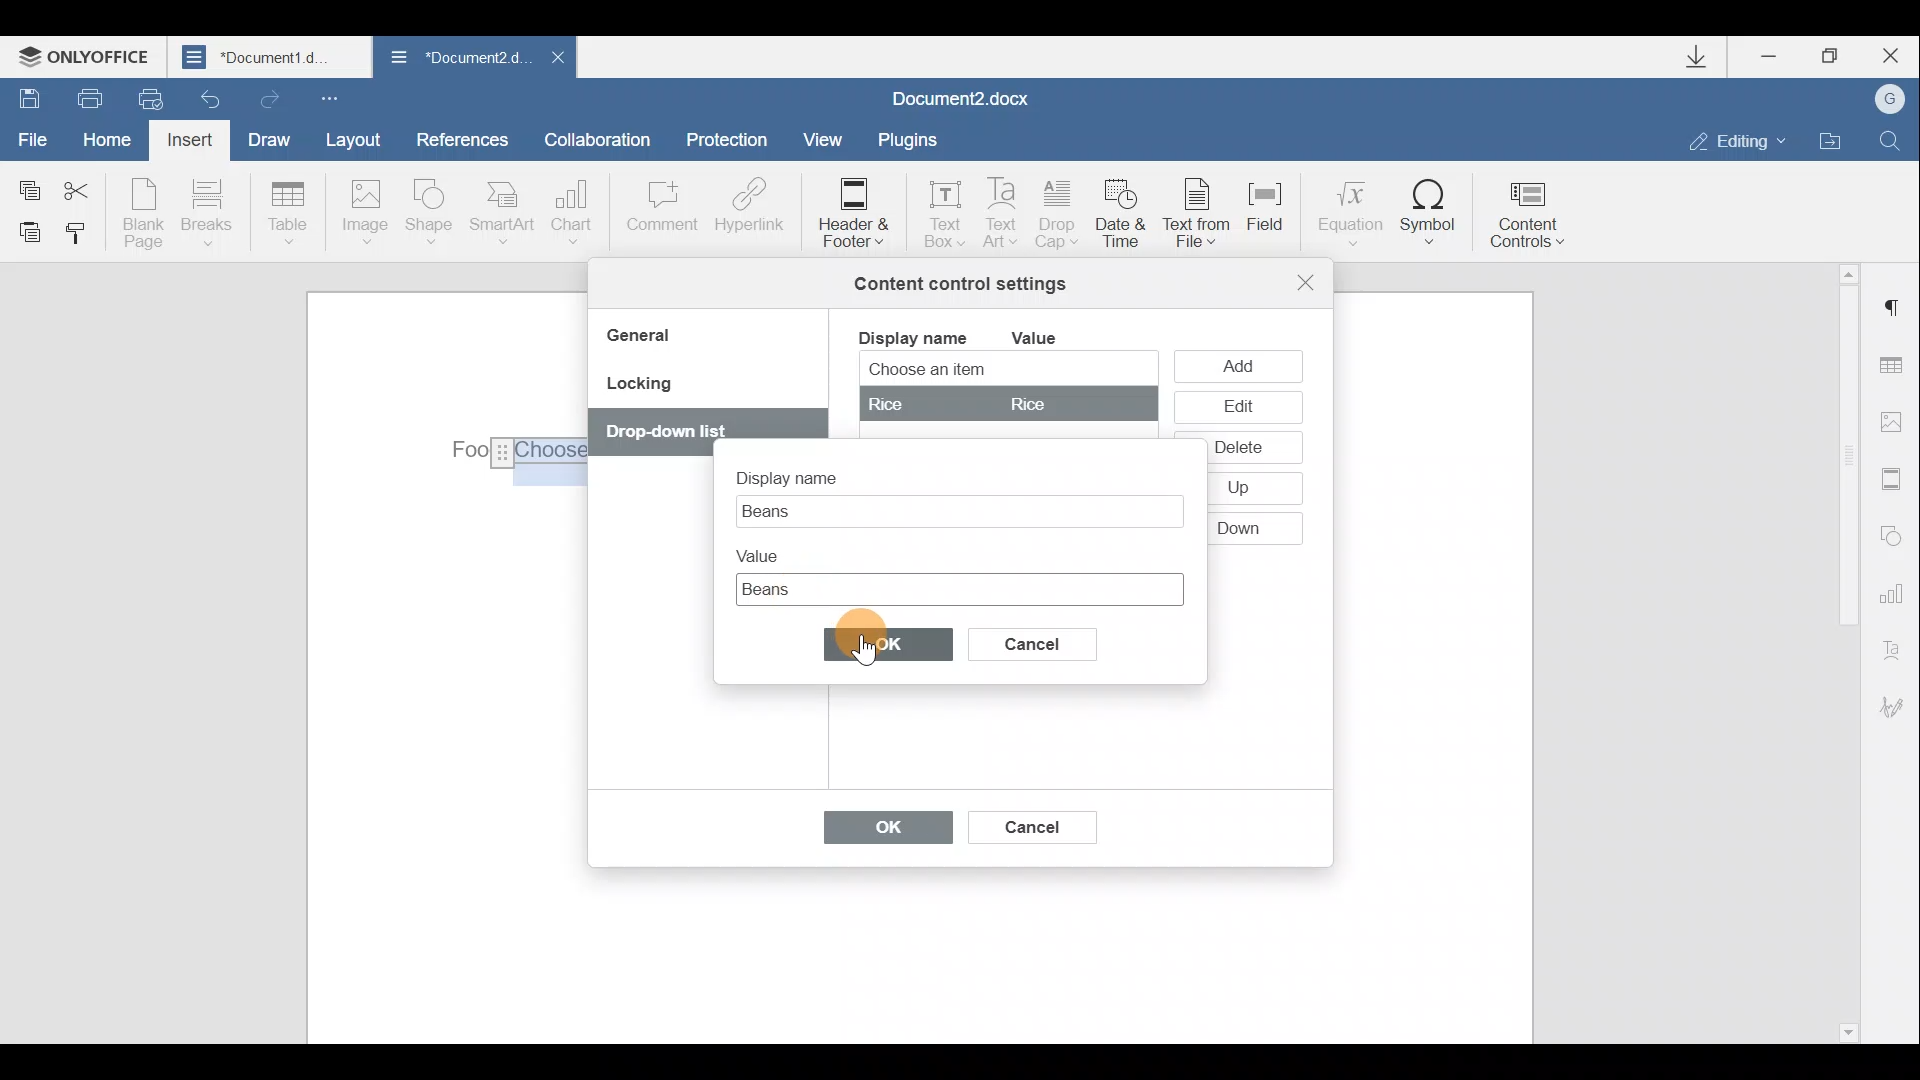 The height and width of the screenshot is (1080, 1920). What do you see at coordinates (1003, 214) in the screenshot?
I see `Text Art` at bounding box center [1003, 214].